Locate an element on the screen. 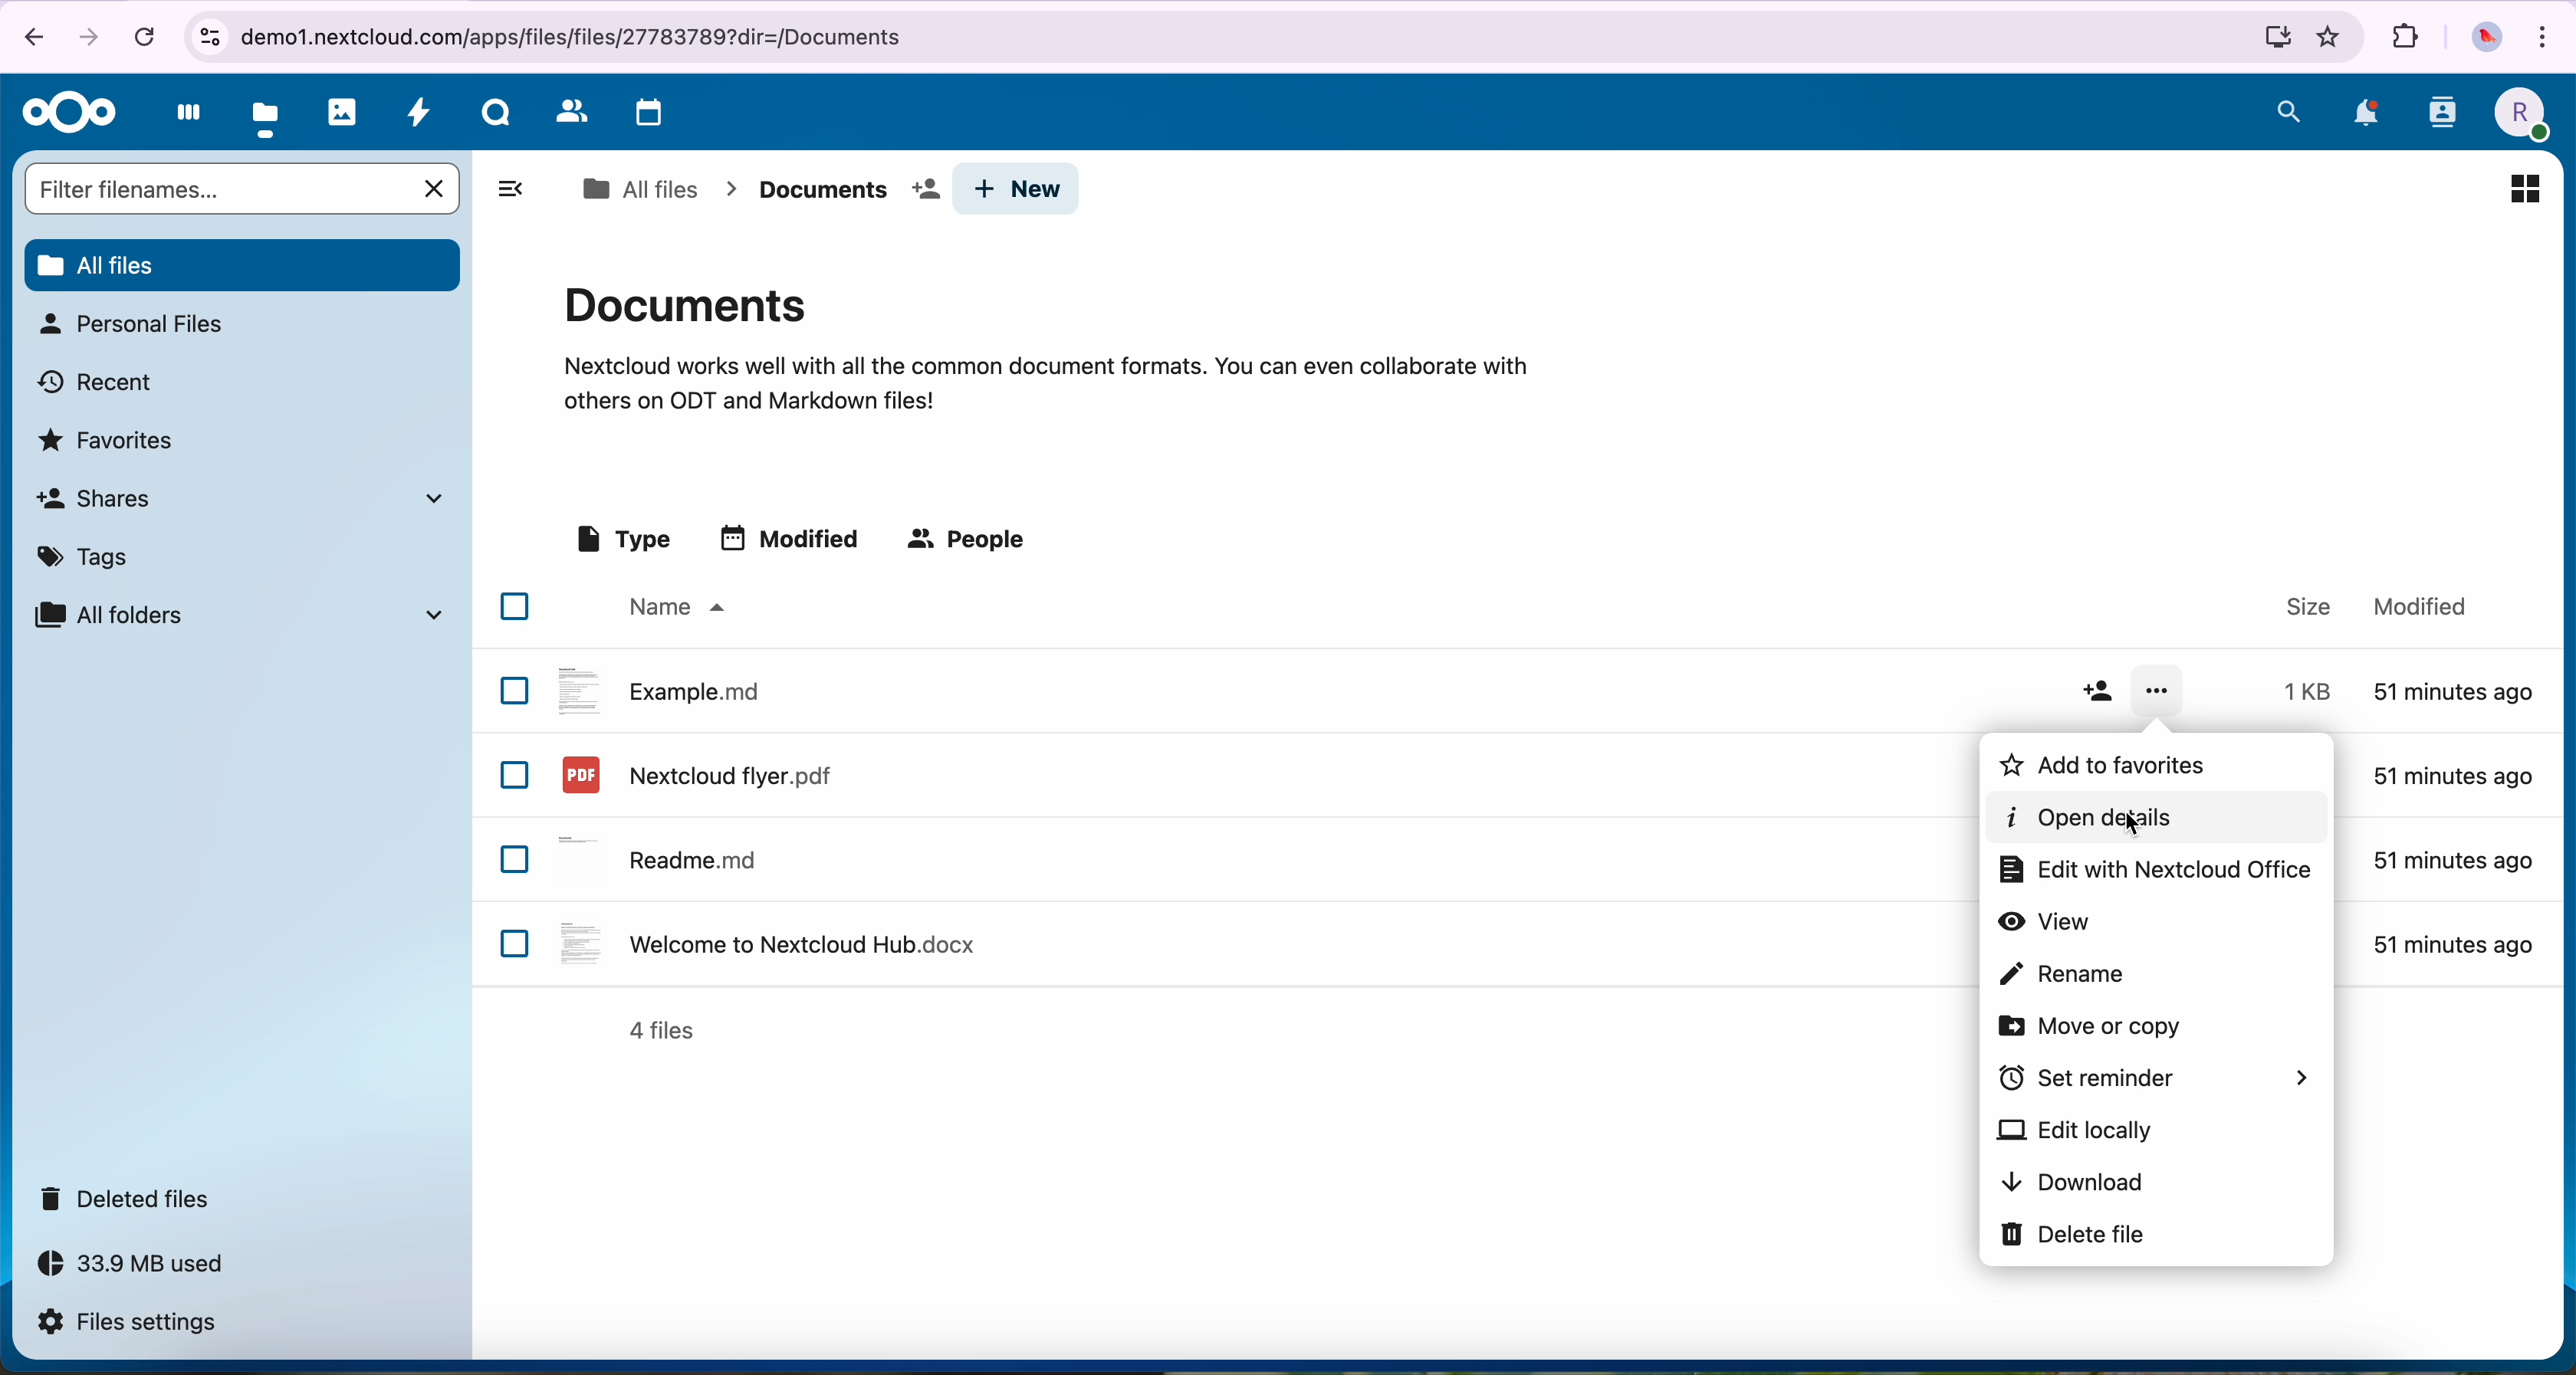  4 files is located at coordinates (662, 1031).